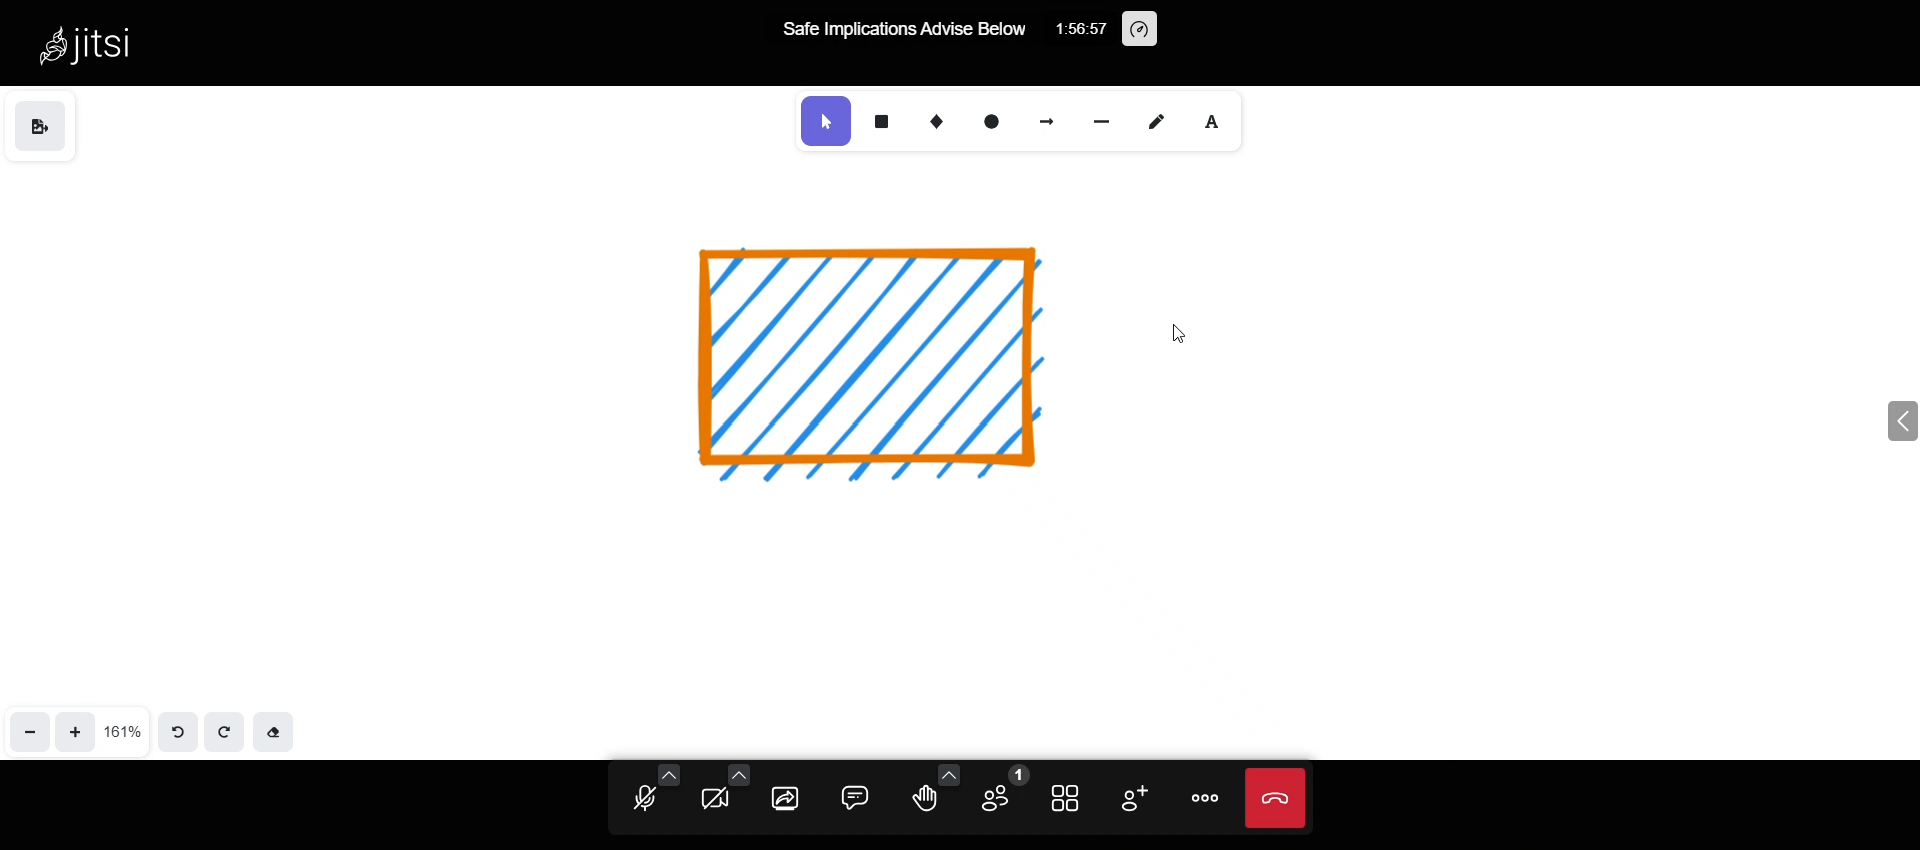 This screenshot has width=1920, height=850. I want to click on diamond, so click(939, 122).